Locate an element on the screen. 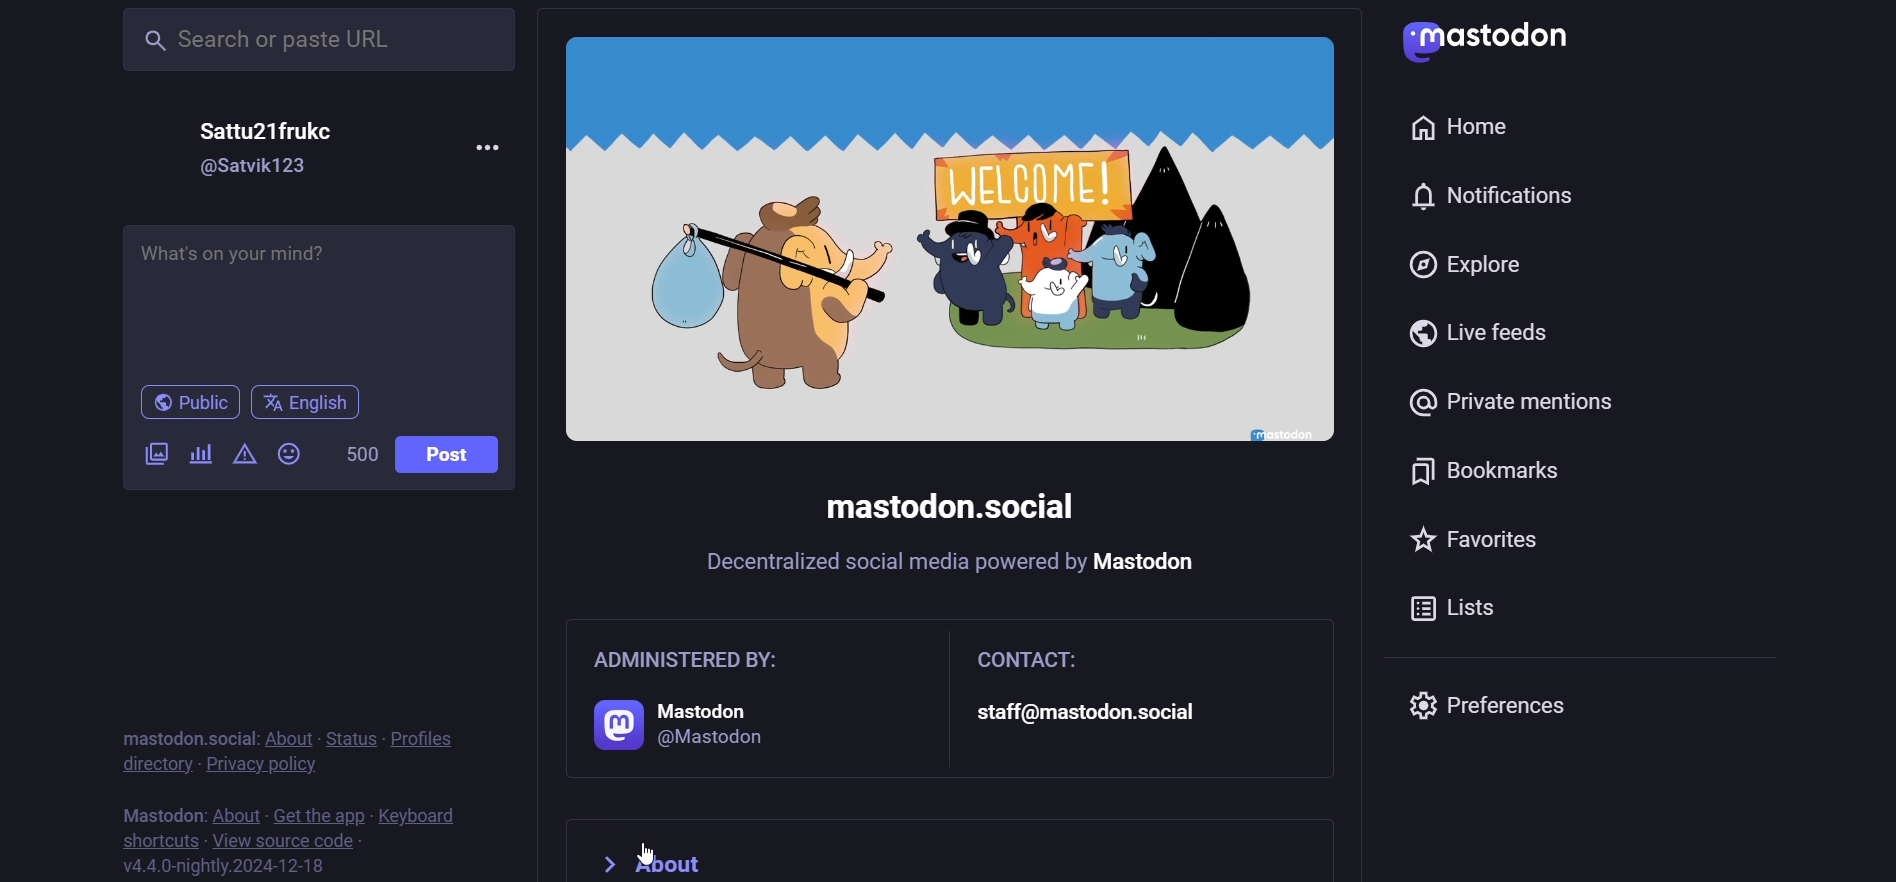 The height and width of the screenshot is (882, 1896). about is located at coordinates (235, 813).